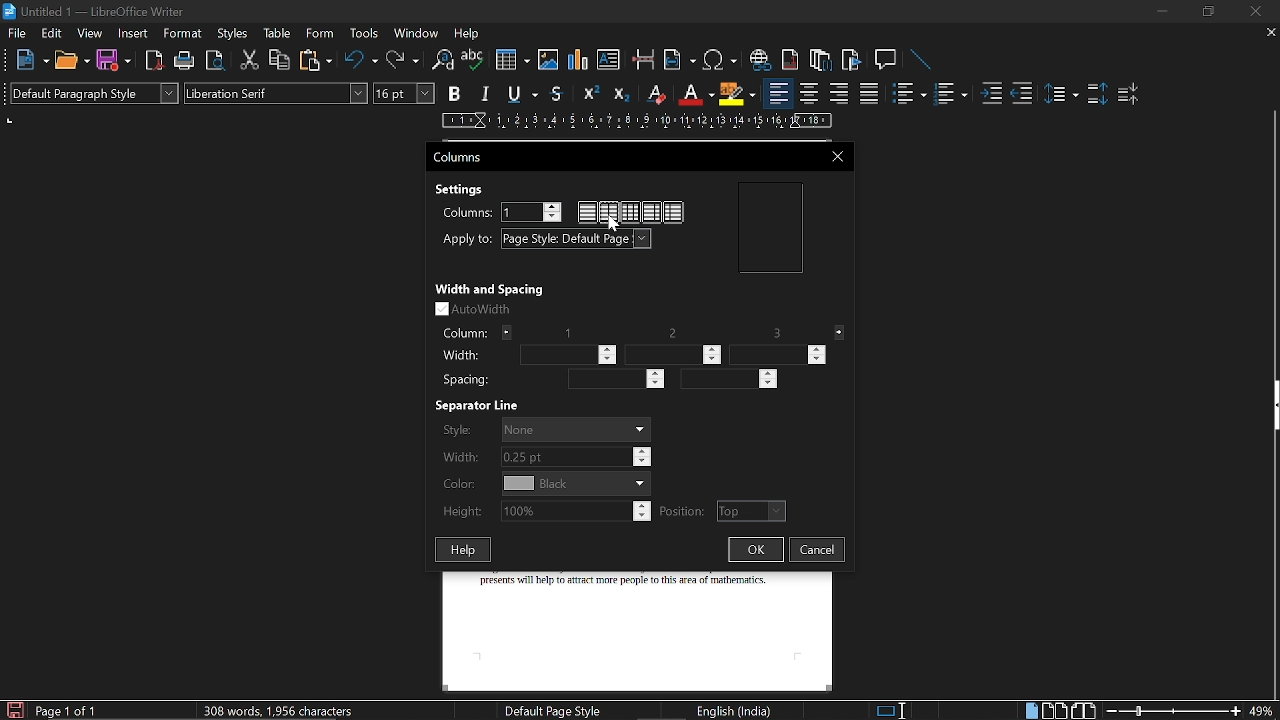 This screenshot has width=1280, height=720. Describe the element at coordinates (529, 211) in the screenshot. I see `Current number of columns` at that location.